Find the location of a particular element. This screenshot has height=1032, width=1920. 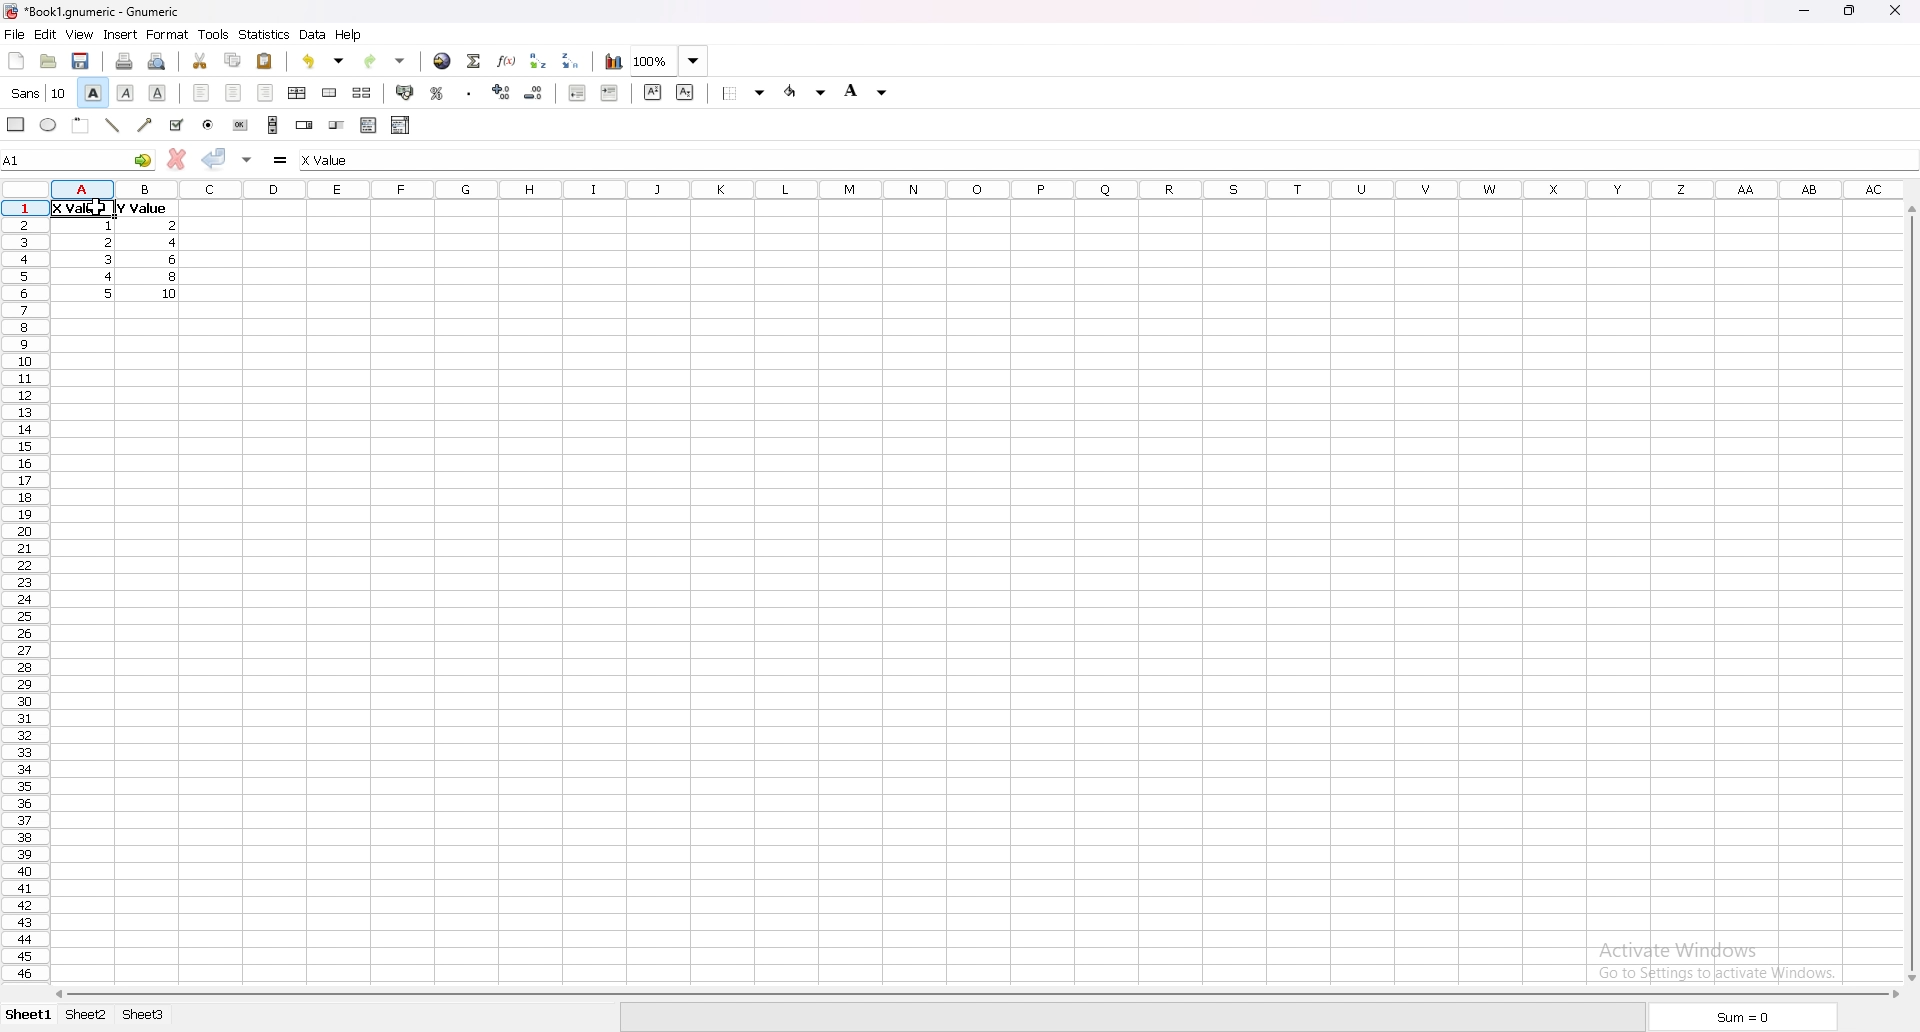

value is located at coordinates (174, 225).